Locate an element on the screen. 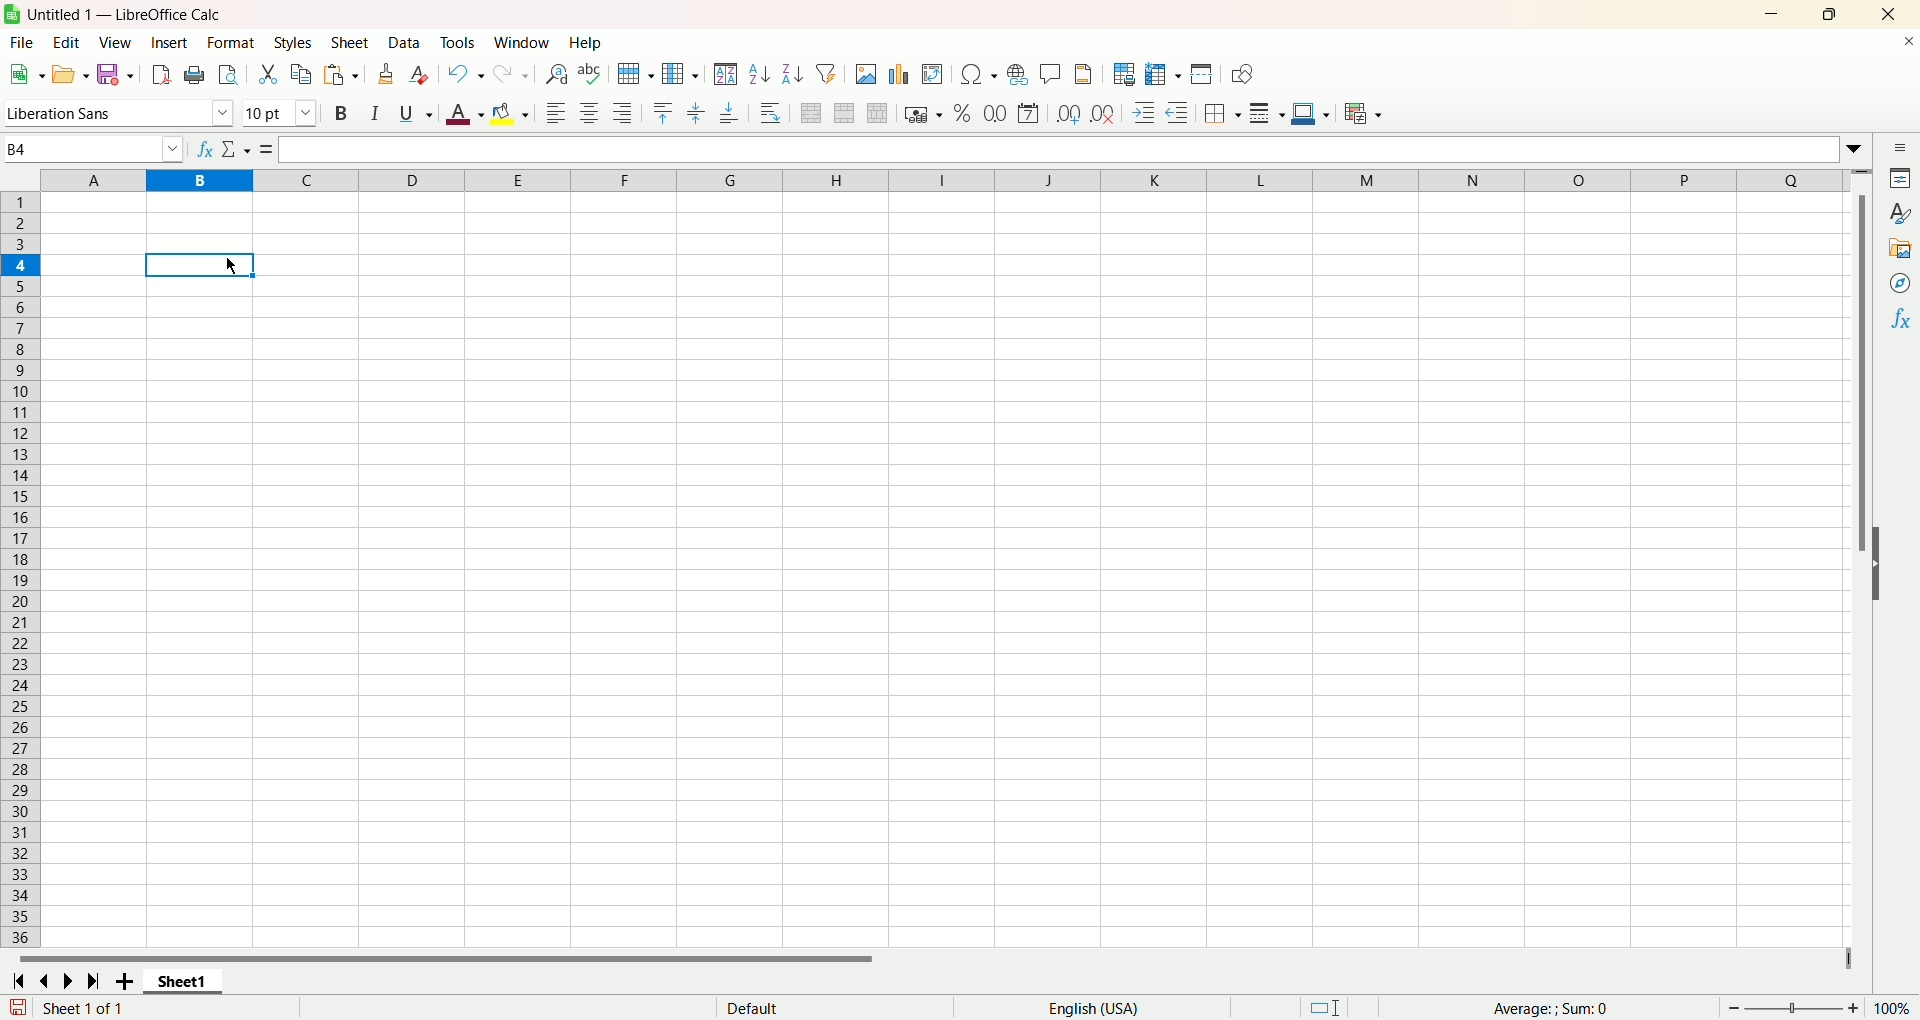  Minimize is located at coordinates (1774, 15).